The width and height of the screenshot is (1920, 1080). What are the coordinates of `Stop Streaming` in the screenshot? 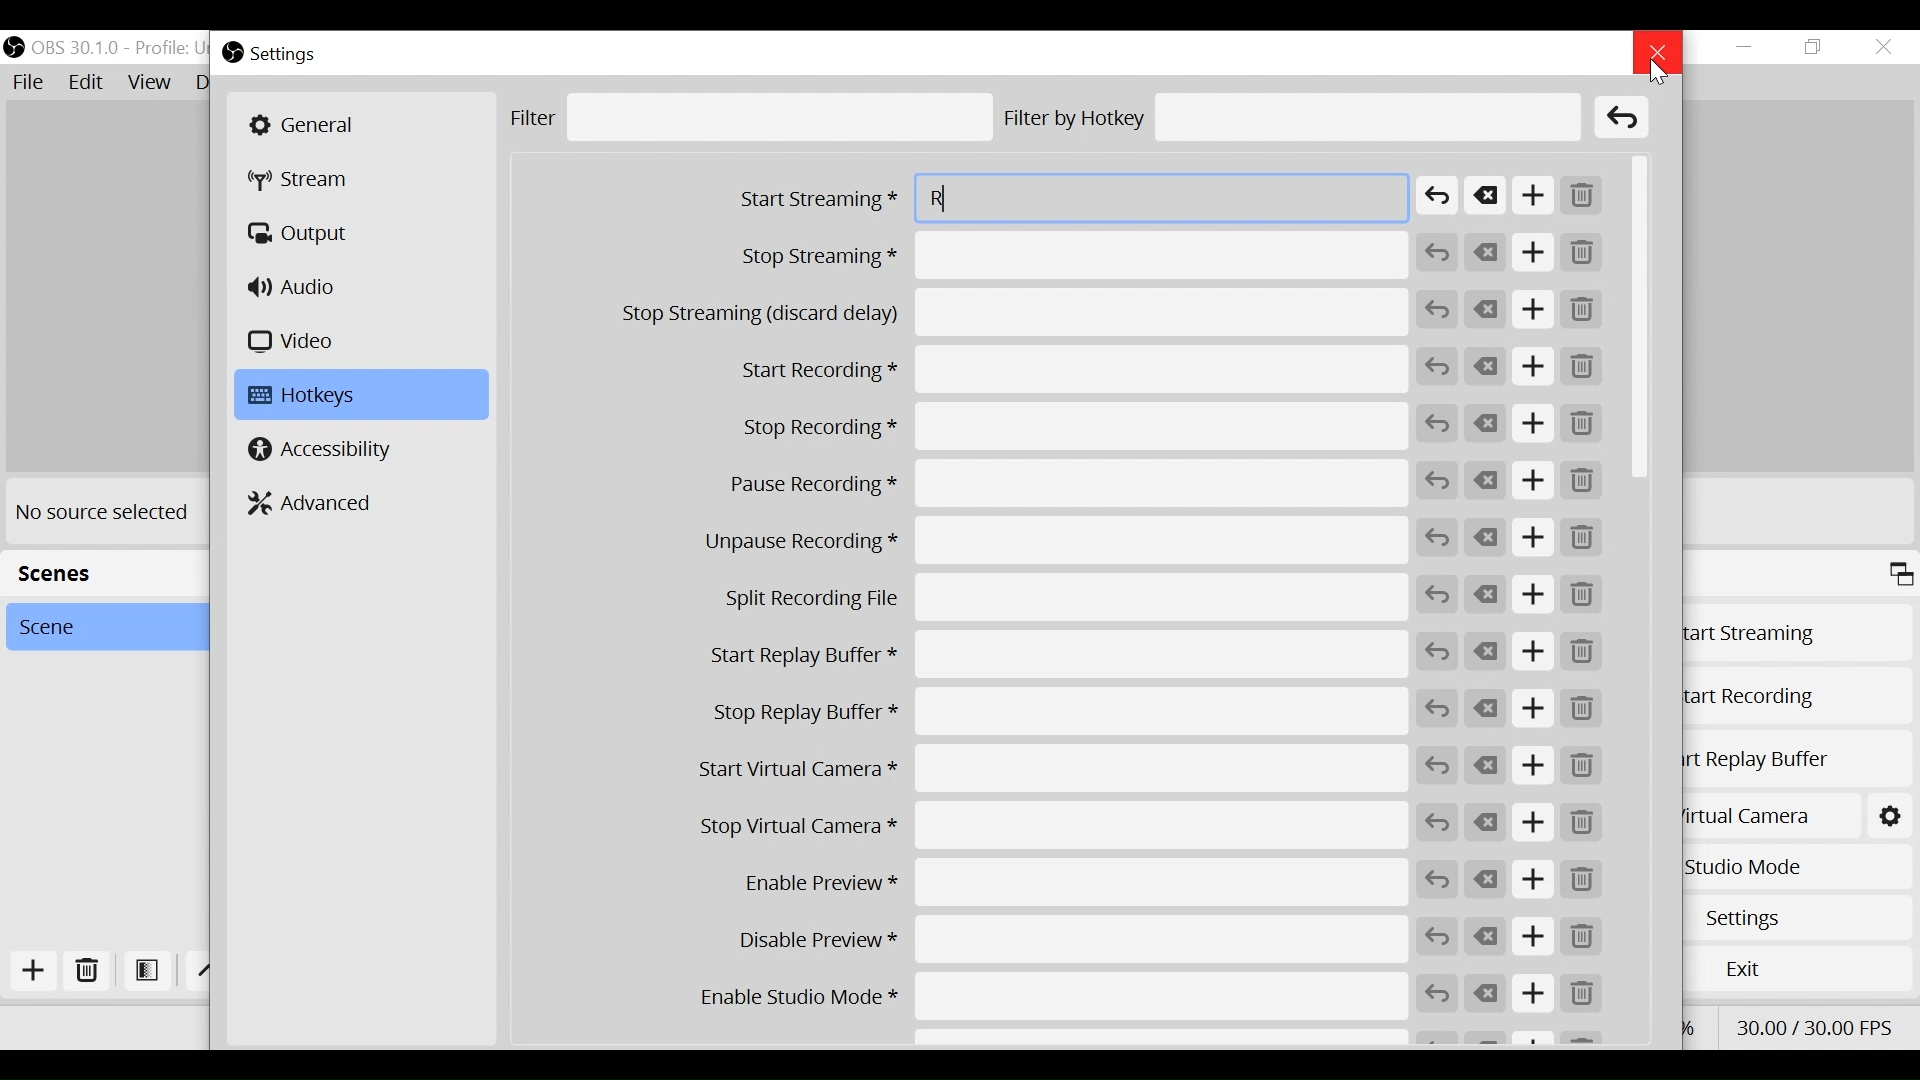 It's located at (1072, 256).